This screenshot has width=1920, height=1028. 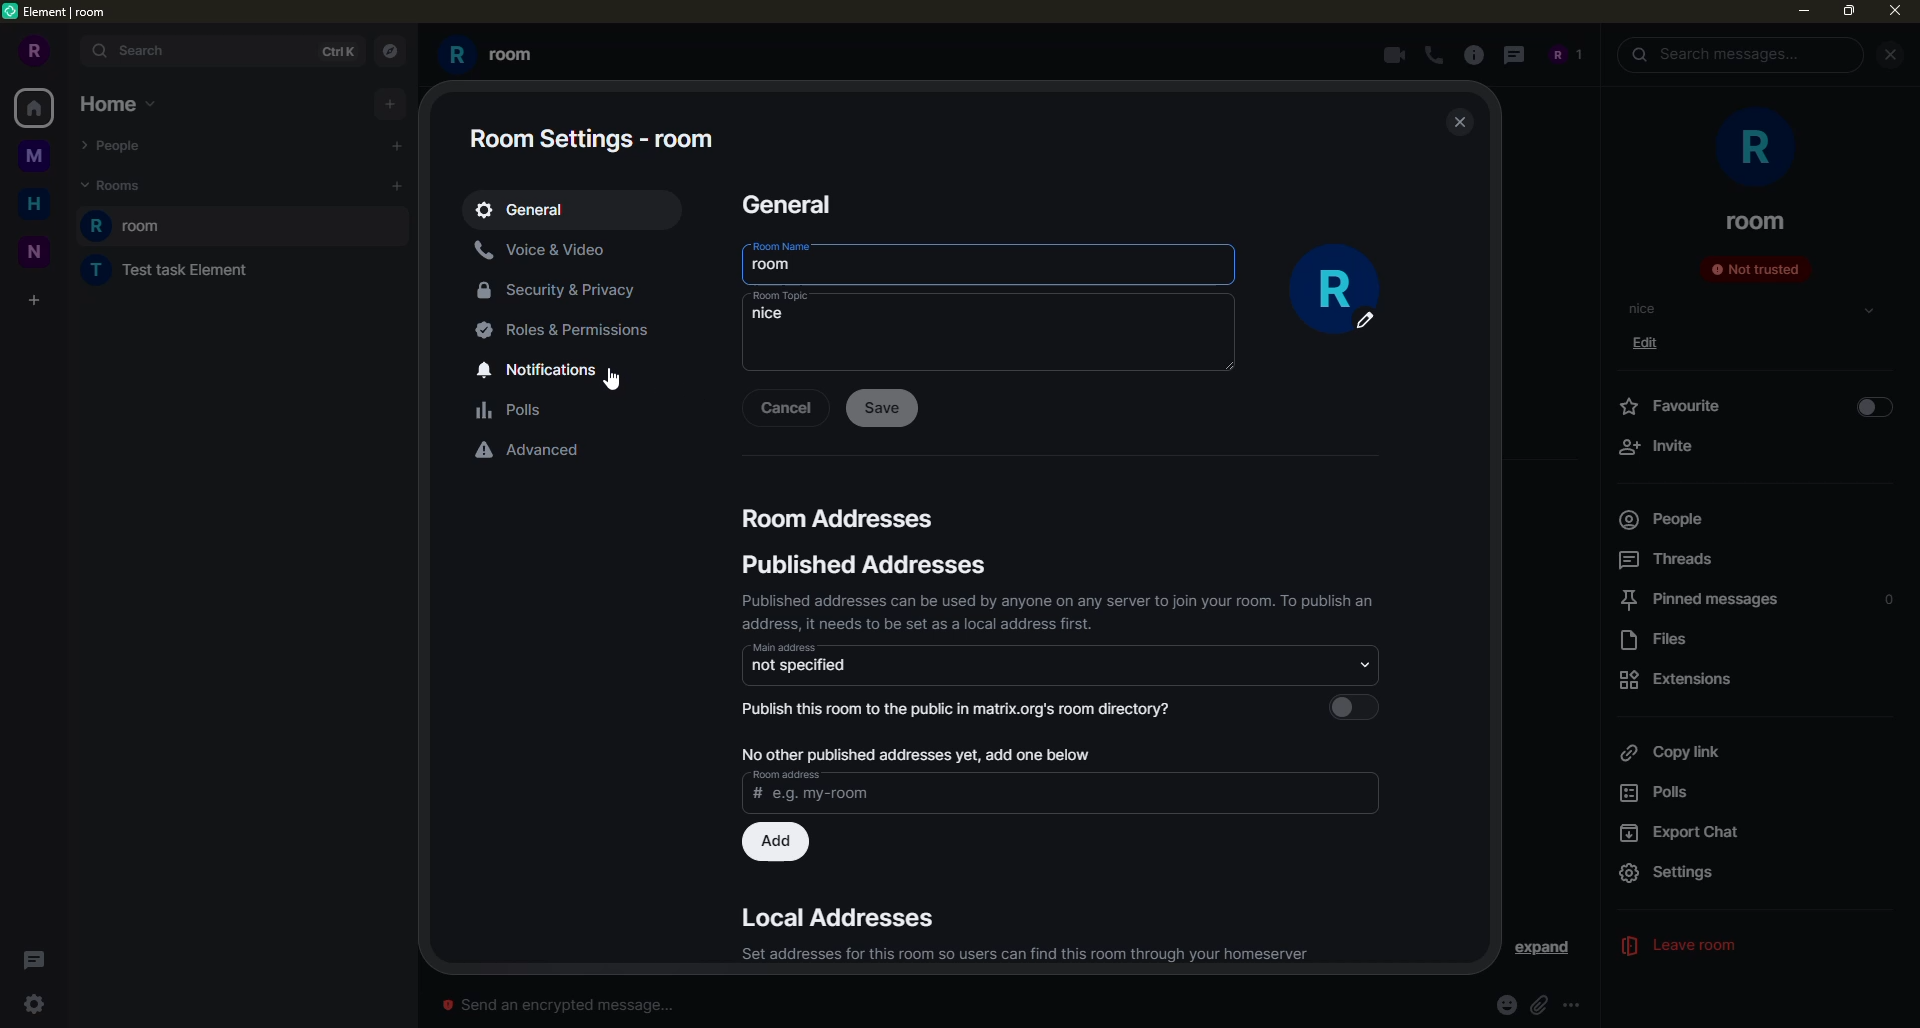 What do you see at coordinates (1695, 947) in the screenshot?
I see `leave room` at bounding box center [1695, 947].